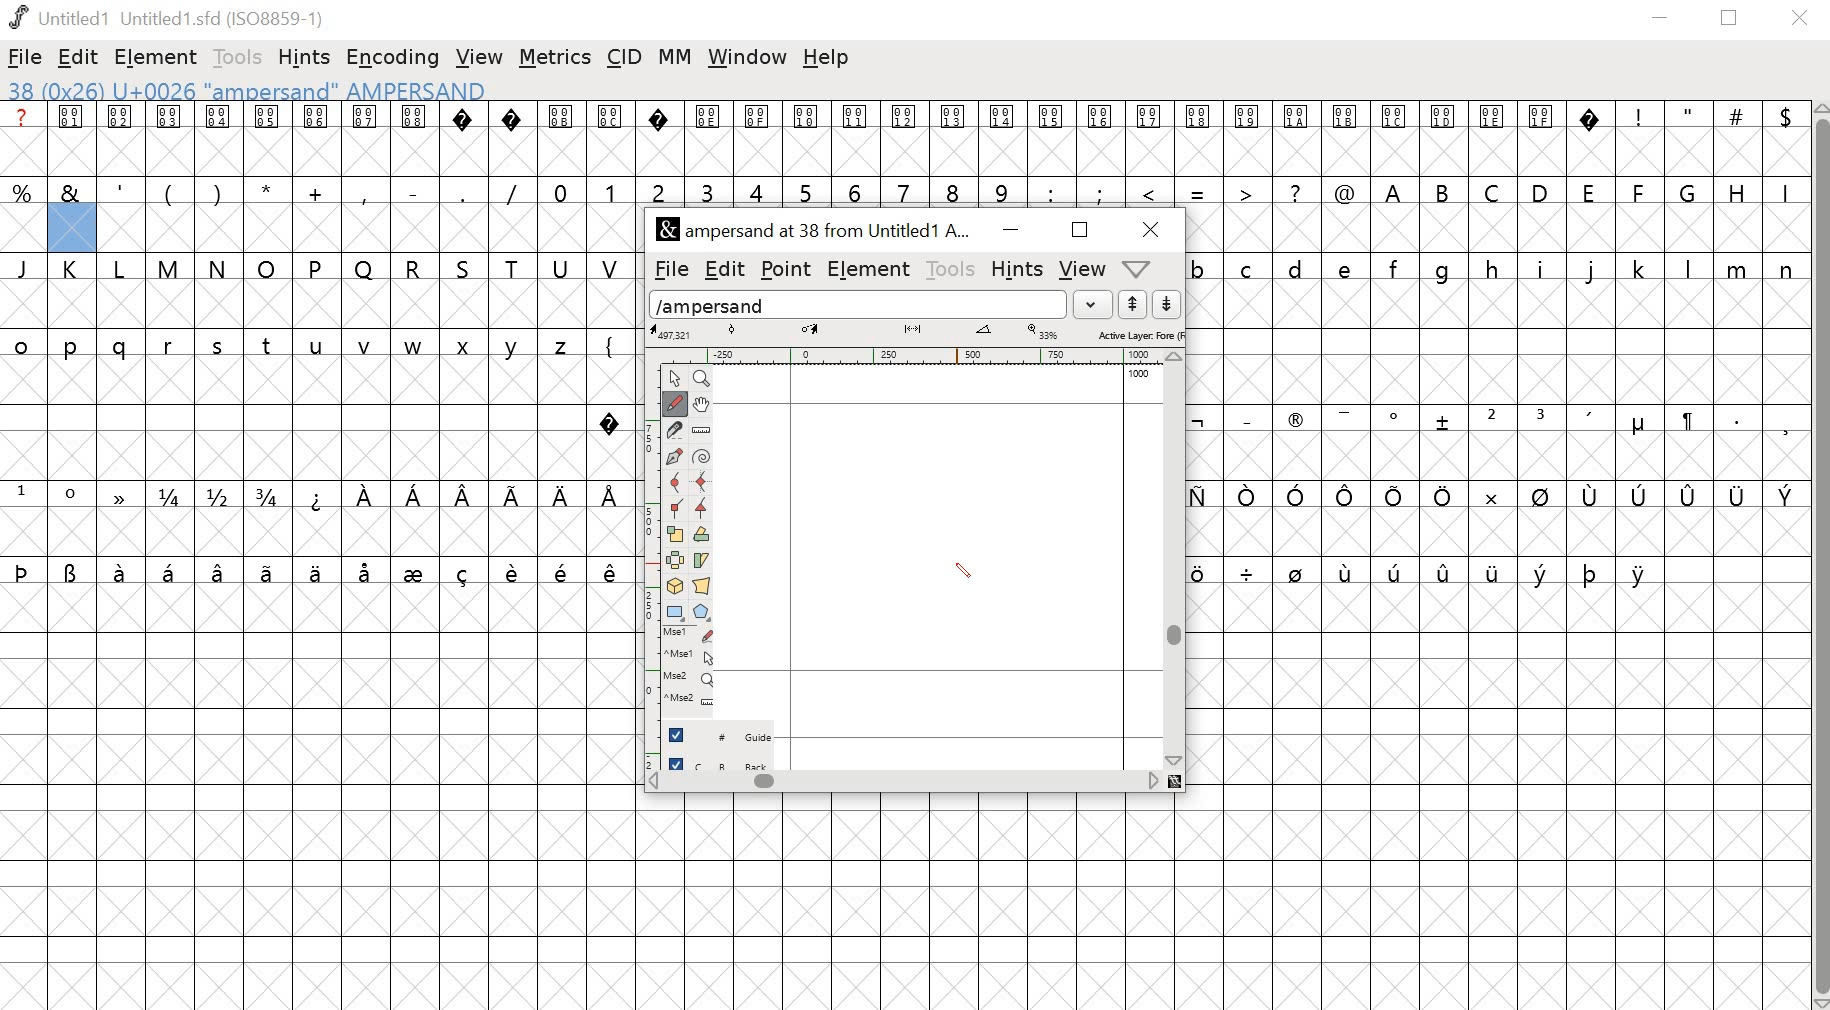 Image resolution: width=1830 pixels, height=1010 pixels. Describe the element at coordinates (1638, 268) in the screenshot. I see `k` at that location.